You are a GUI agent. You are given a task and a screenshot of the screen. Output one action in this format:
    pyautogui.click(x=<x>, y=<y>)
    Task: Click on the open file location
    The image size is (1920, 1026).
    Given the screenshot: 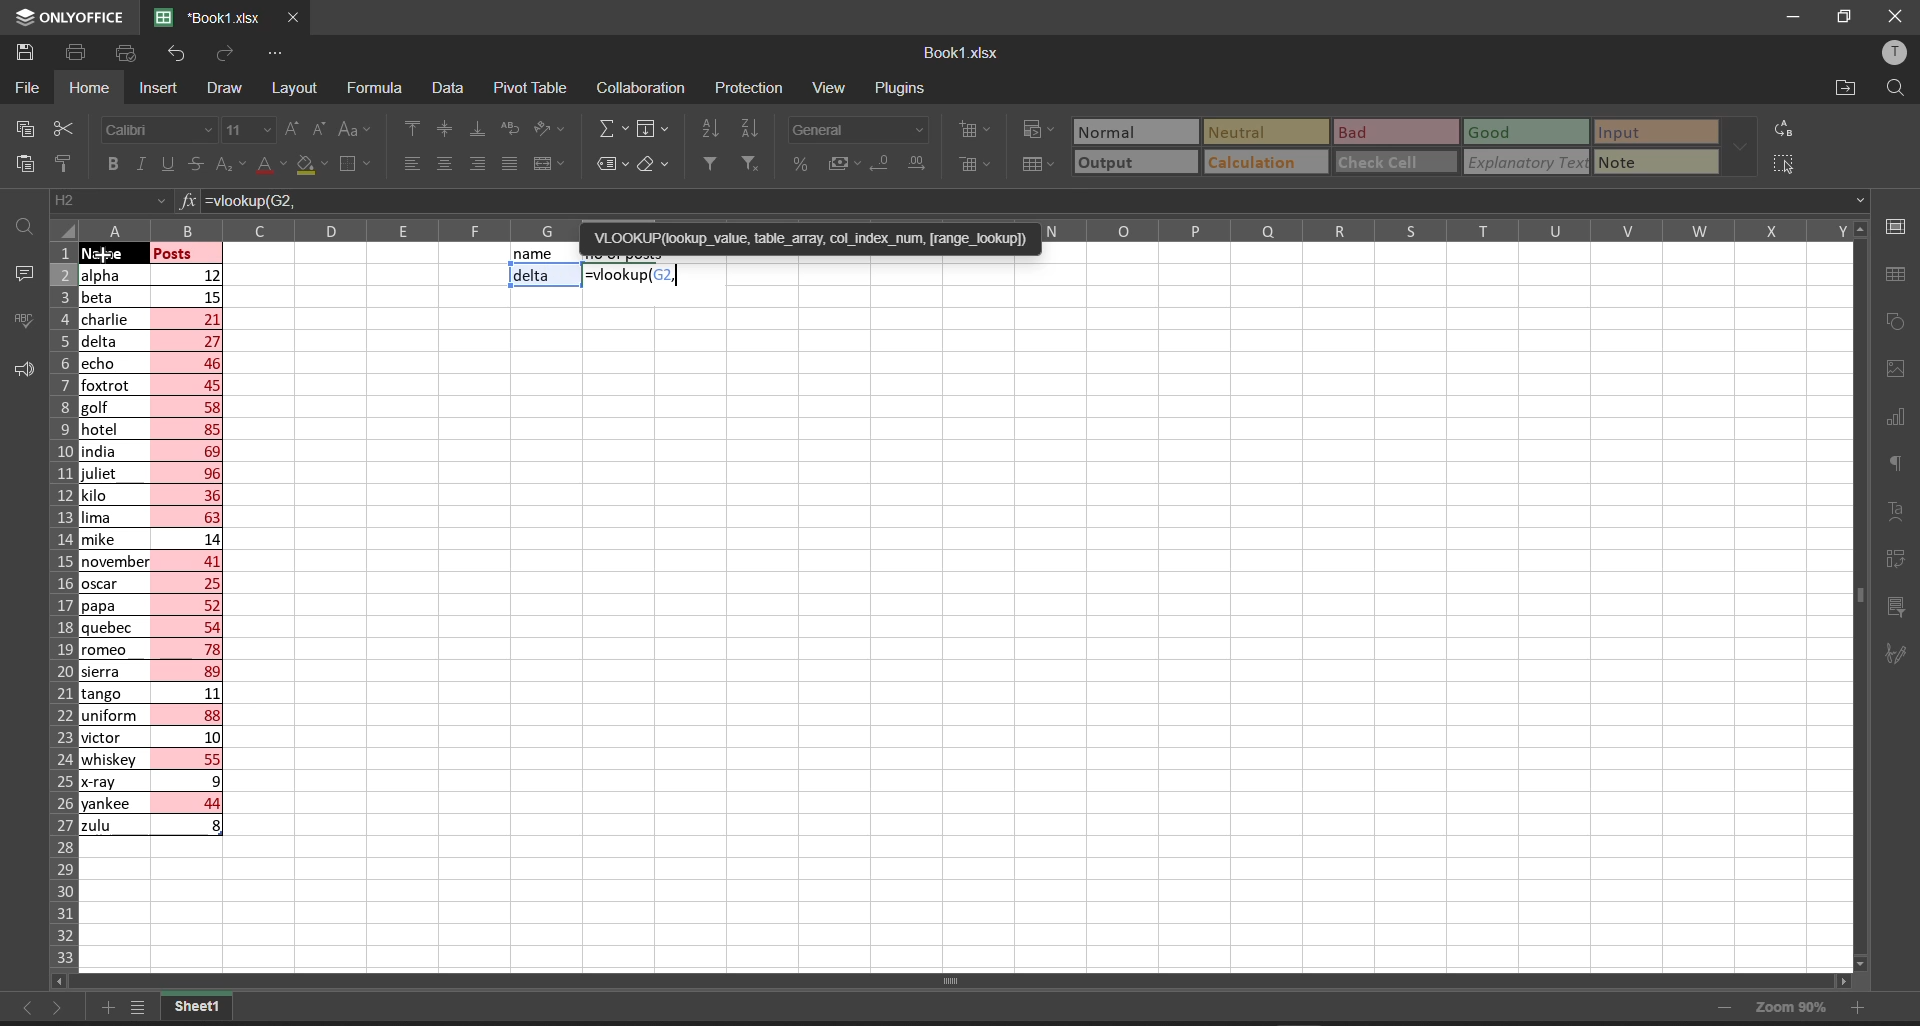 What is the action you would take?
    pyautogui.click(x=1848, y=86)
    